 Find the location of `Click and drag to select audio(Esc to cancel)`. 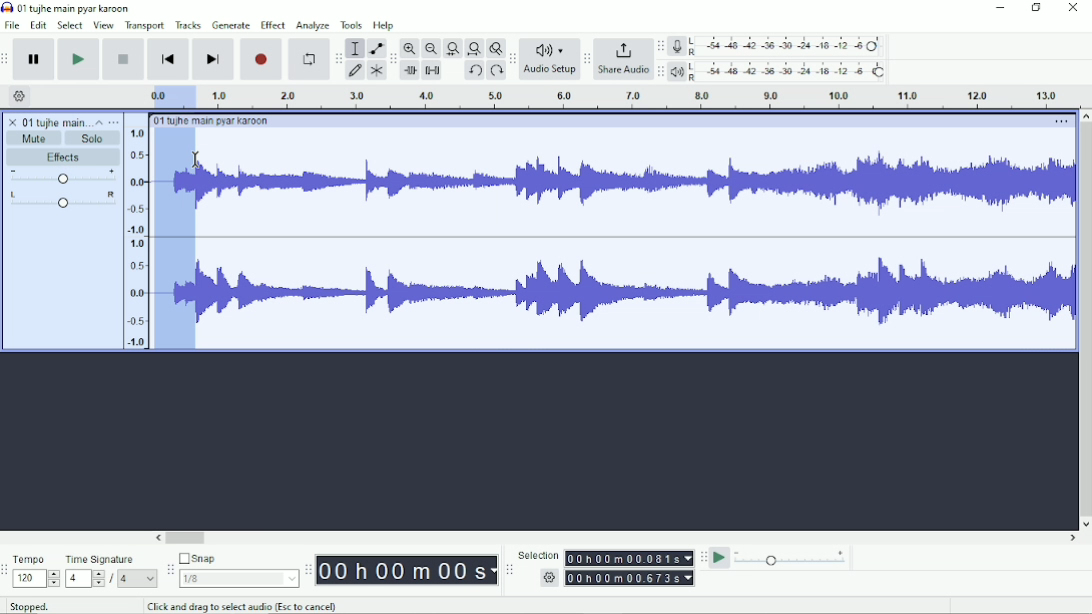

Click and drag to select audio(Esc to cancel) is located at coordinates (245, 606).